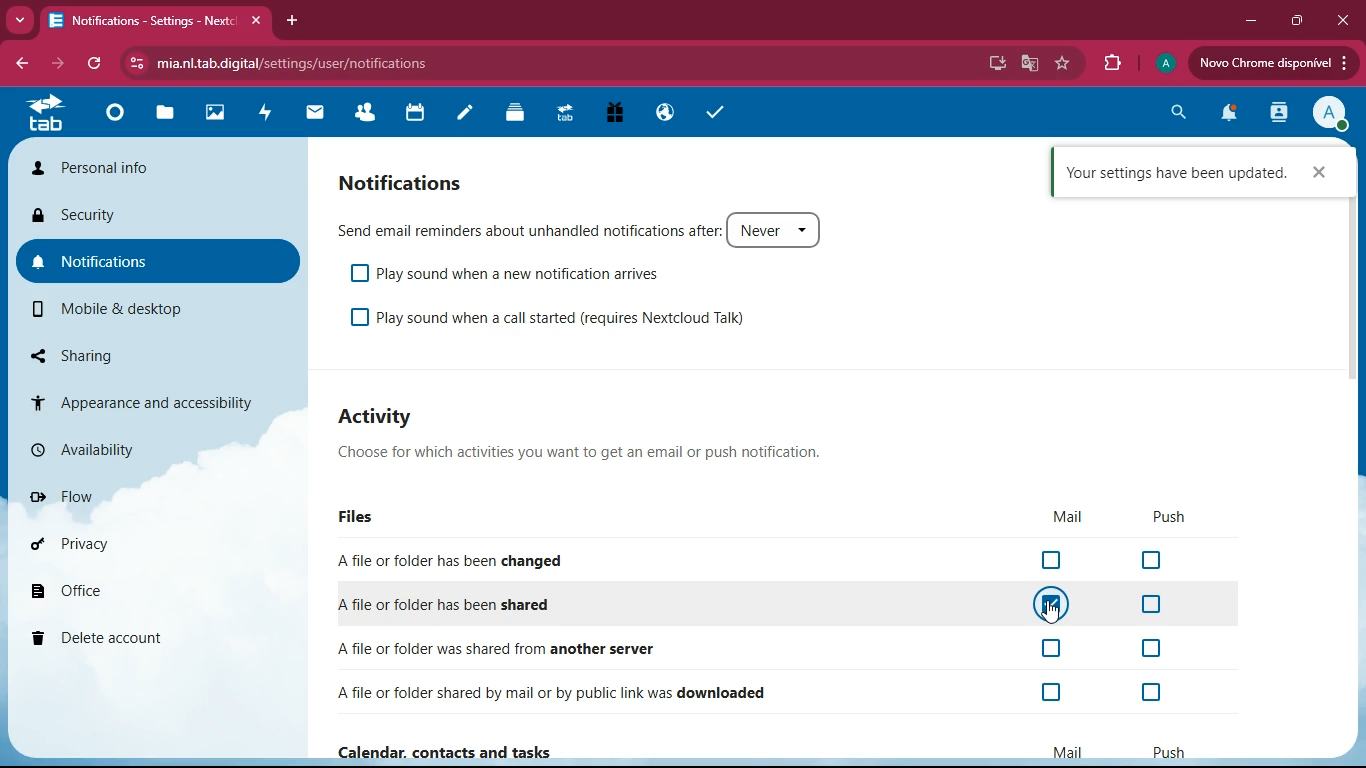 This screenshot has width=1366, height=768. What do you see at coordinates (1175, 114) in the screenshot?
I see `search` at bounding box center [1175, 114].